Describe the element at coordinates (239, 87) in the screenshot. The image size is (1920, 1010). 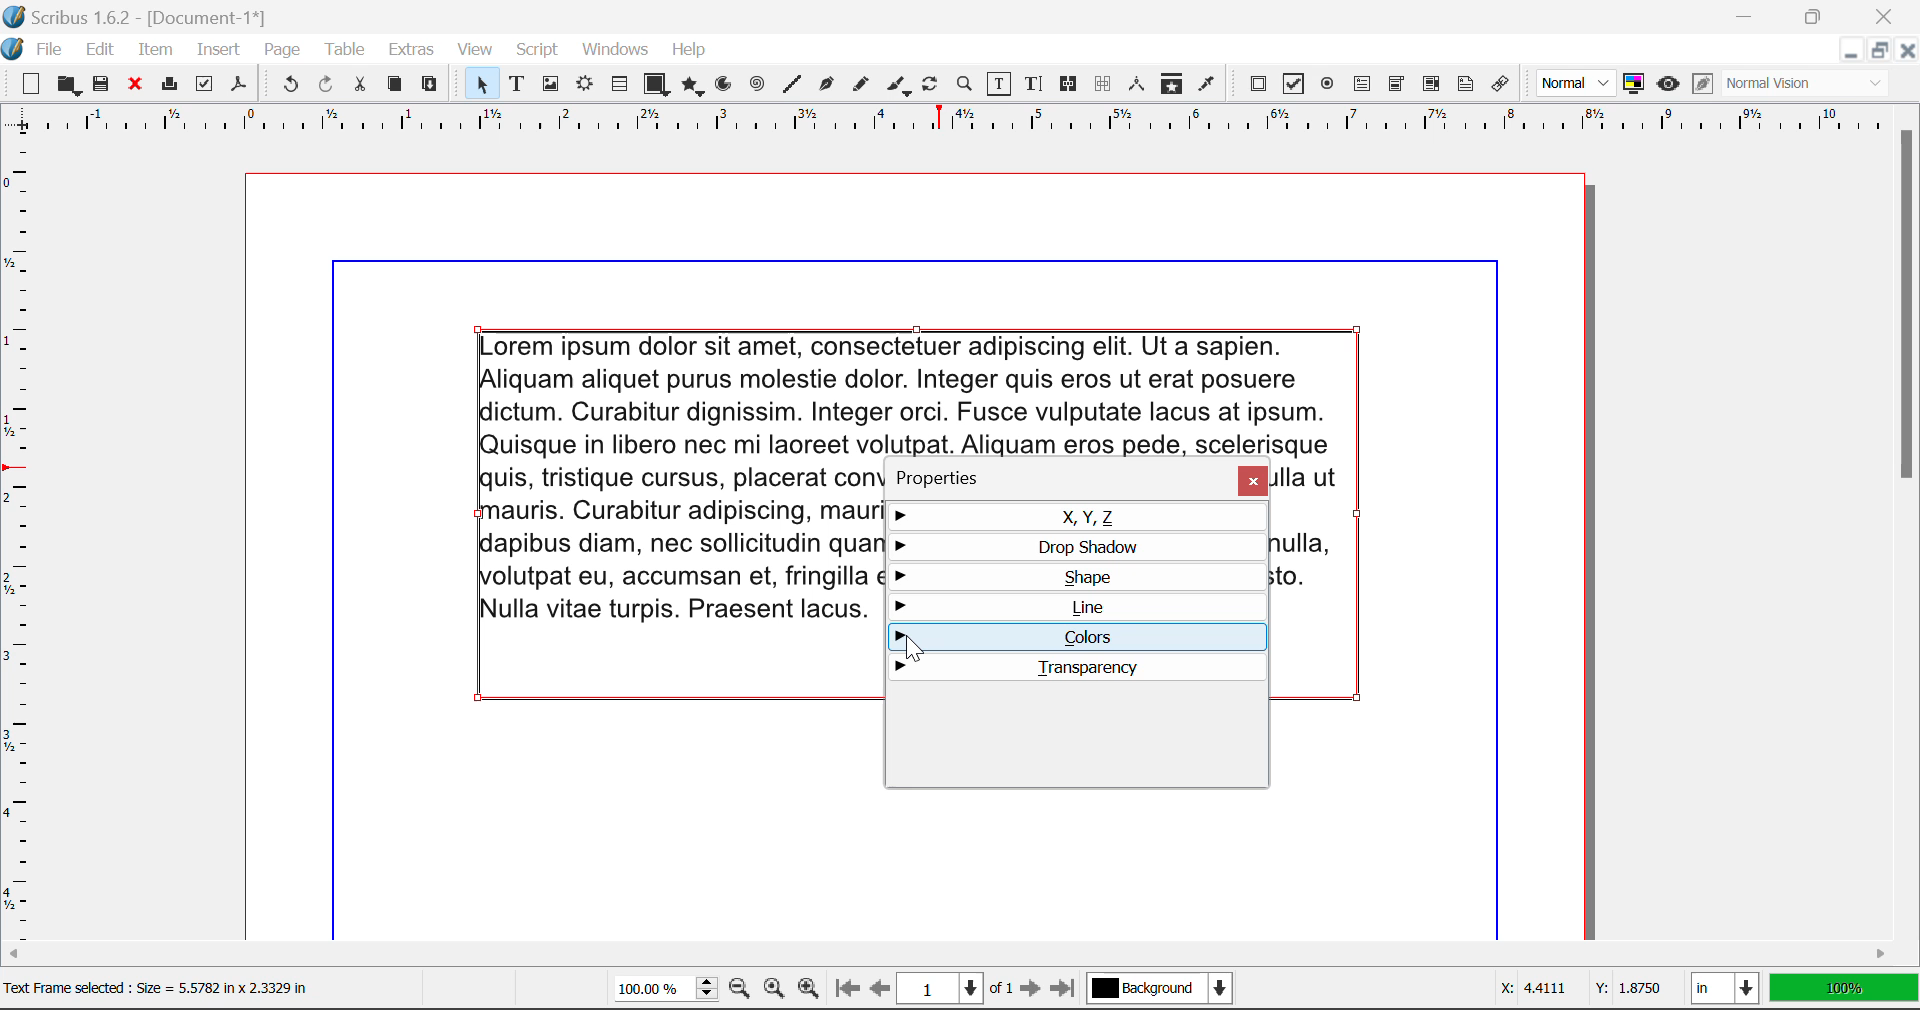
I see `Save as Pdf` at that location.